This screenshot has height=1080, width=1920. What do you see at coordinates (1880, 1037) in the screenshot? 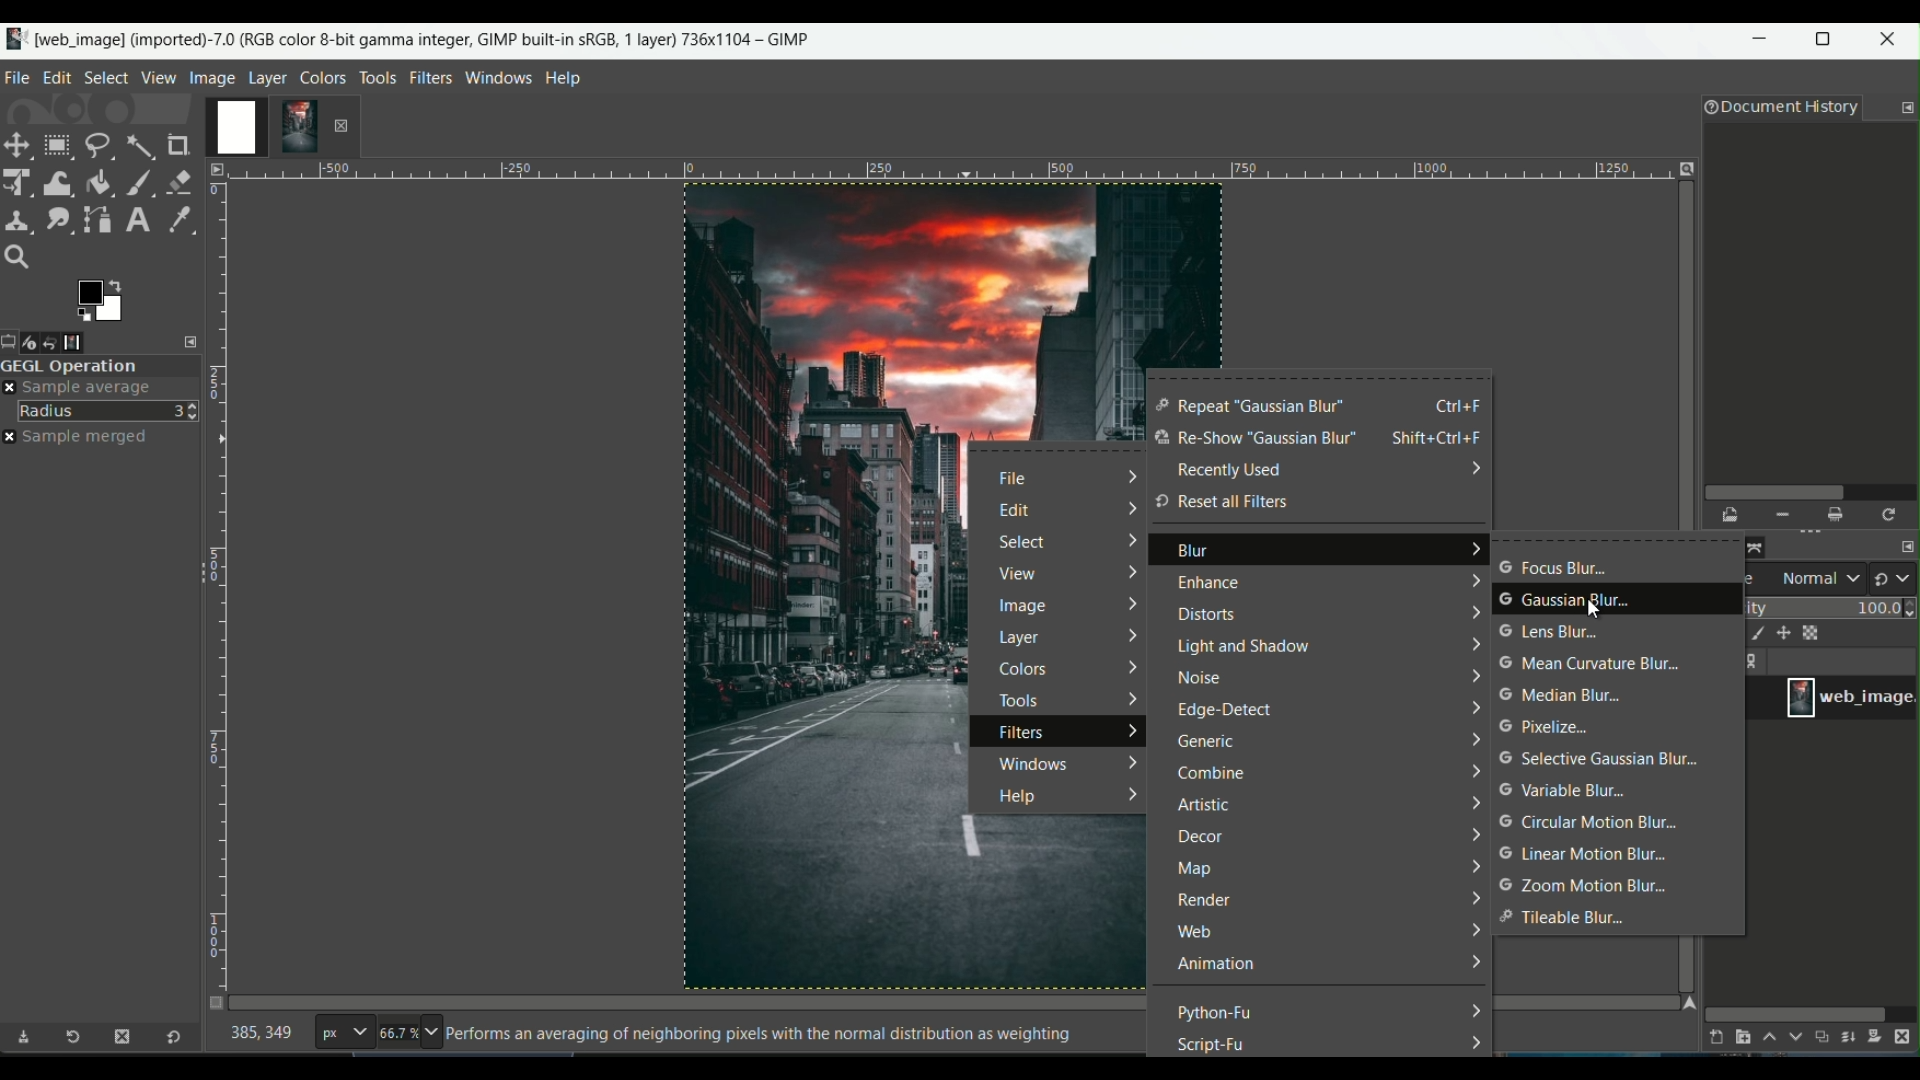
I see `add a mask` at bounding box center [1880, 1037].